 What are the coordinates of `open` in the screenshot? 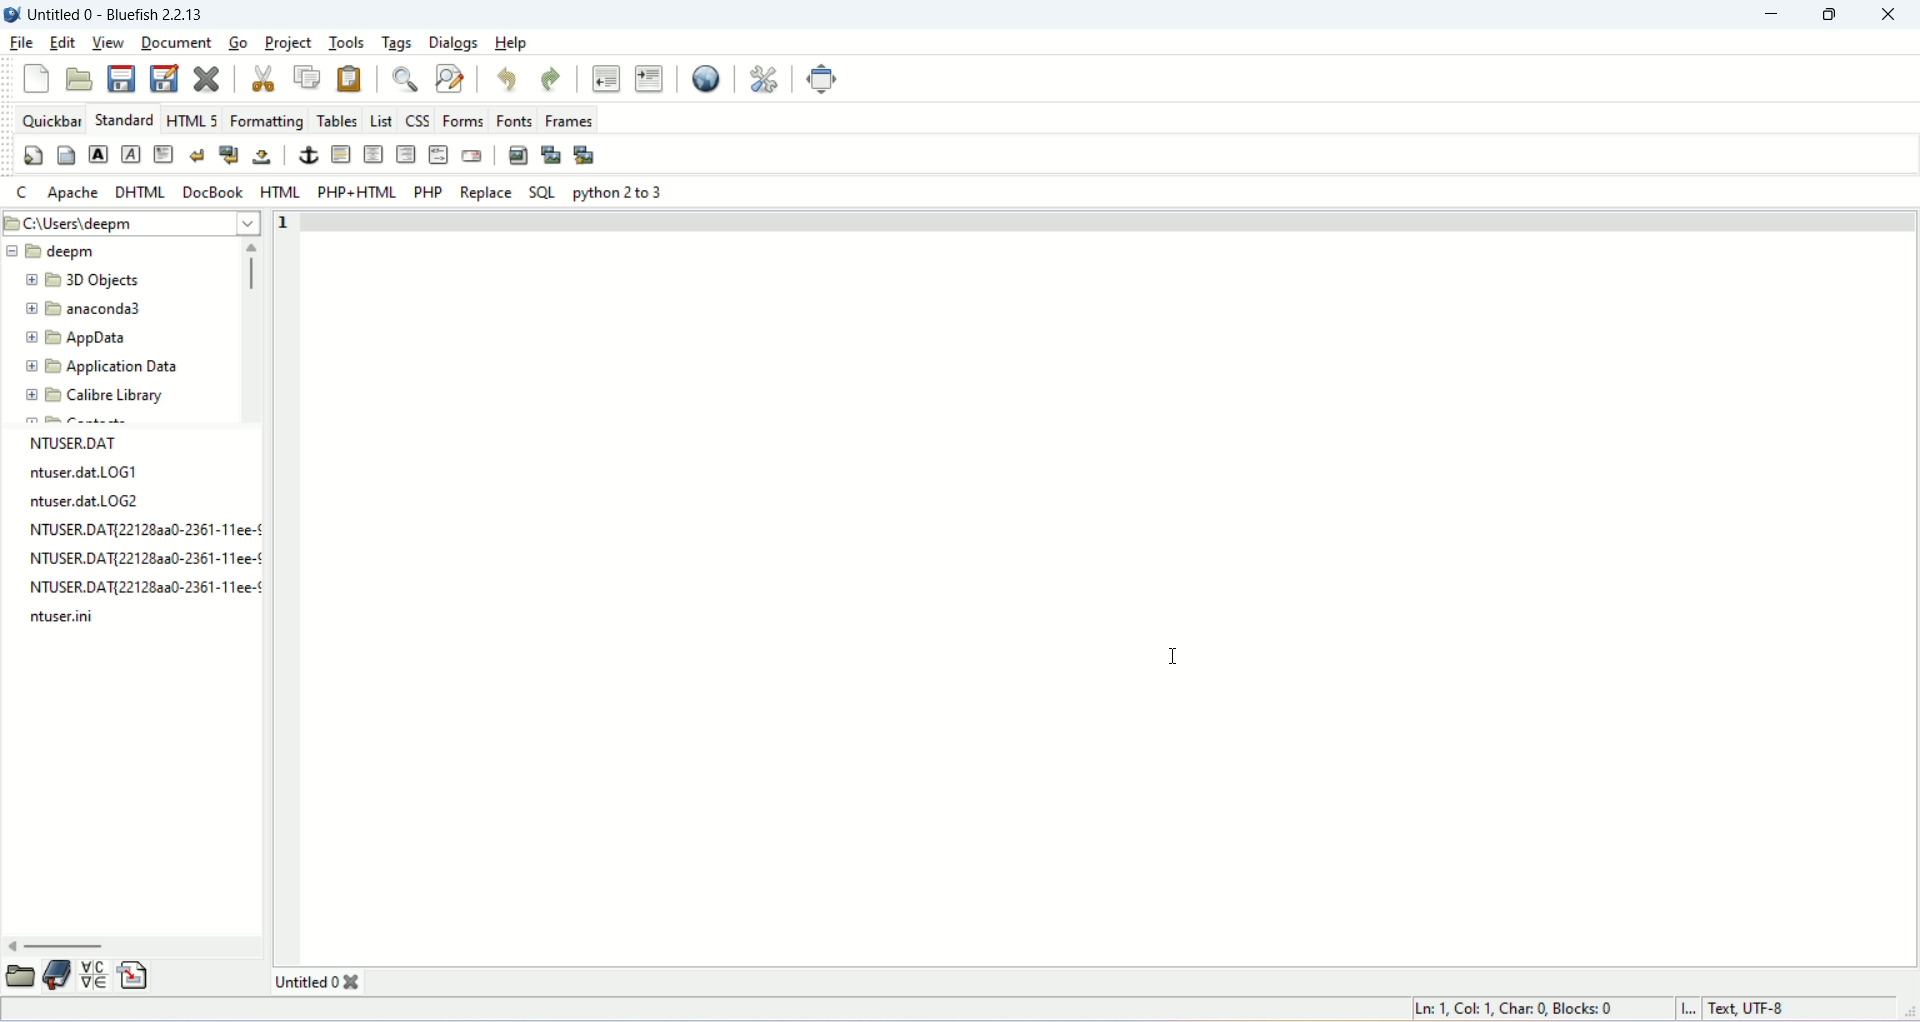 It's located at (79, 79).